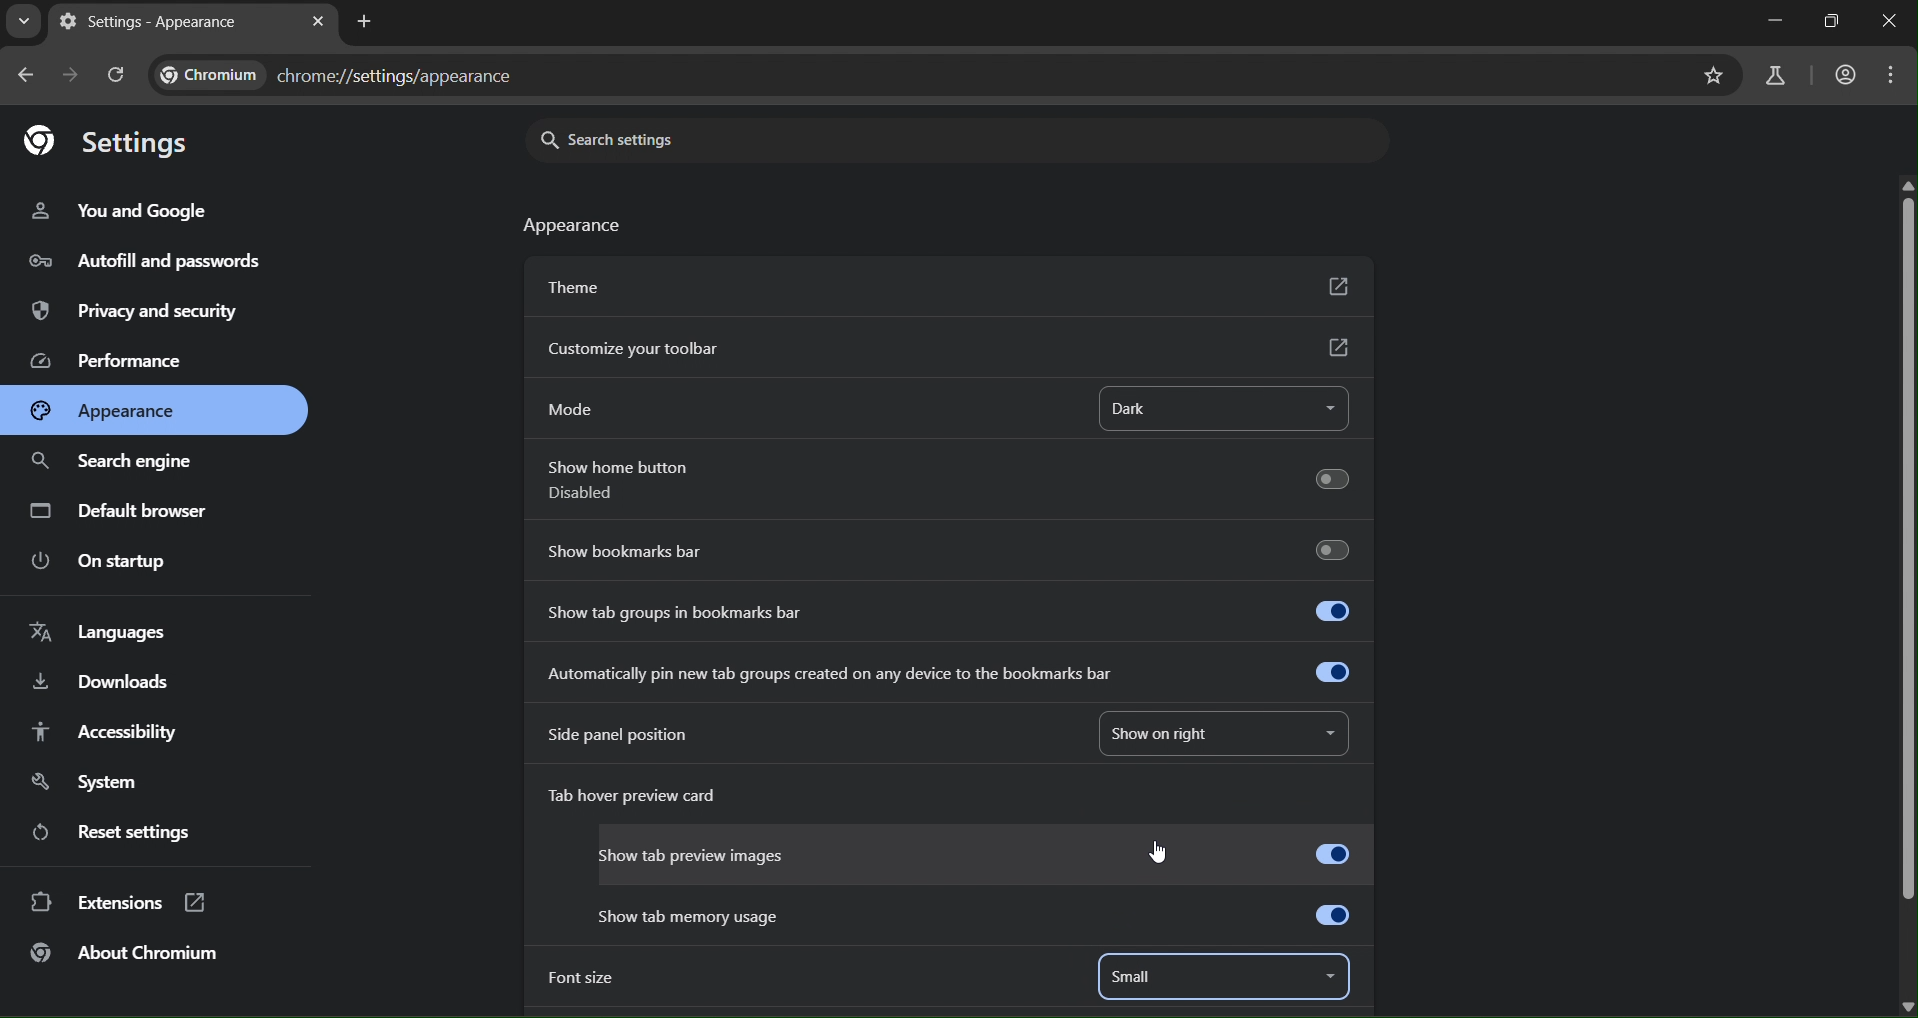 The height and width of the screenshot is (1018, 1918). What do you see at coordinates (111, 462) in the screenshot?
I see `search engine` at bounding box center [111, 462].